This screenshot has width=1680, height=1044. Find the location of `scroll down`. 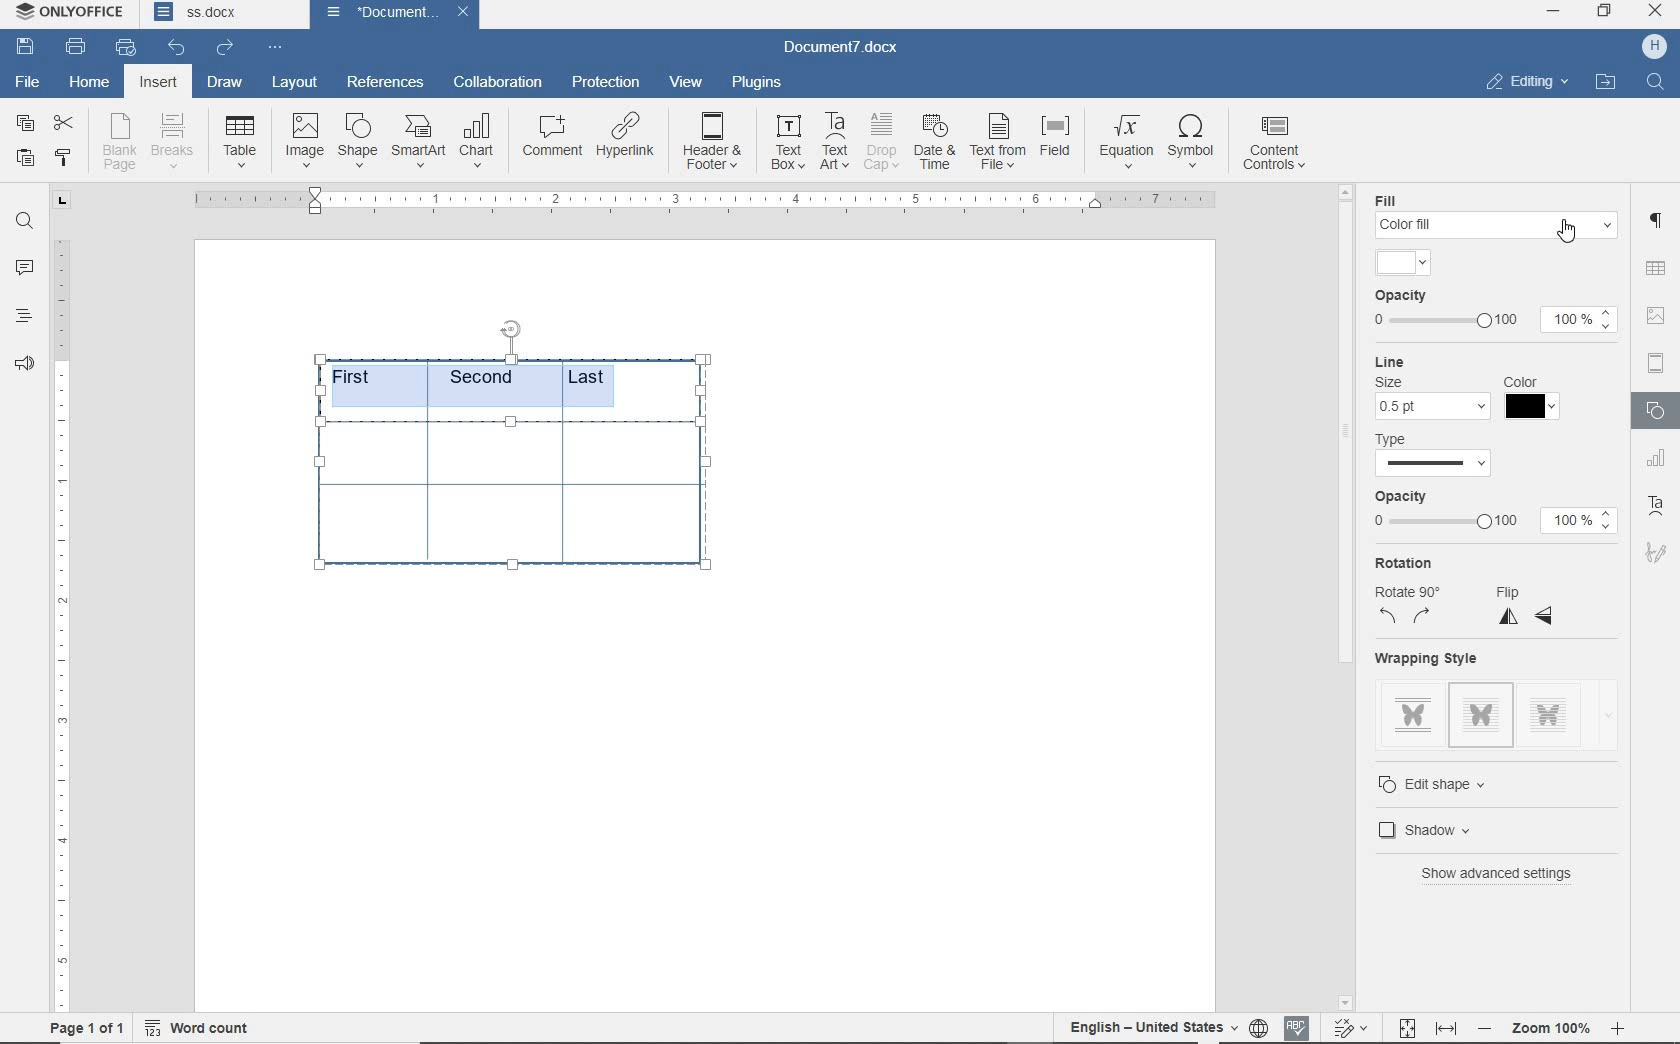

scroll down is located at coordinates (1345, 1001).